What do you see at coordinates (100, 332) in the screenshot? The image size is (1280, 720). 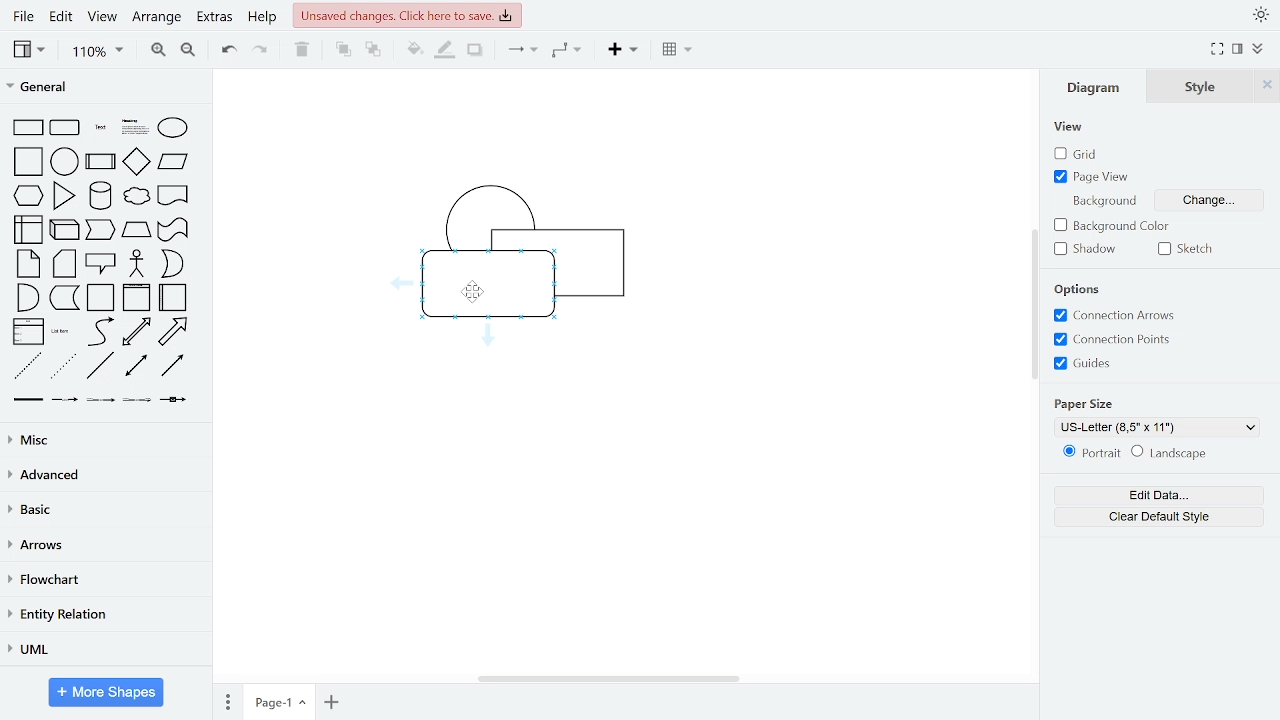 I see `curve` at bounding box center [100, 332].